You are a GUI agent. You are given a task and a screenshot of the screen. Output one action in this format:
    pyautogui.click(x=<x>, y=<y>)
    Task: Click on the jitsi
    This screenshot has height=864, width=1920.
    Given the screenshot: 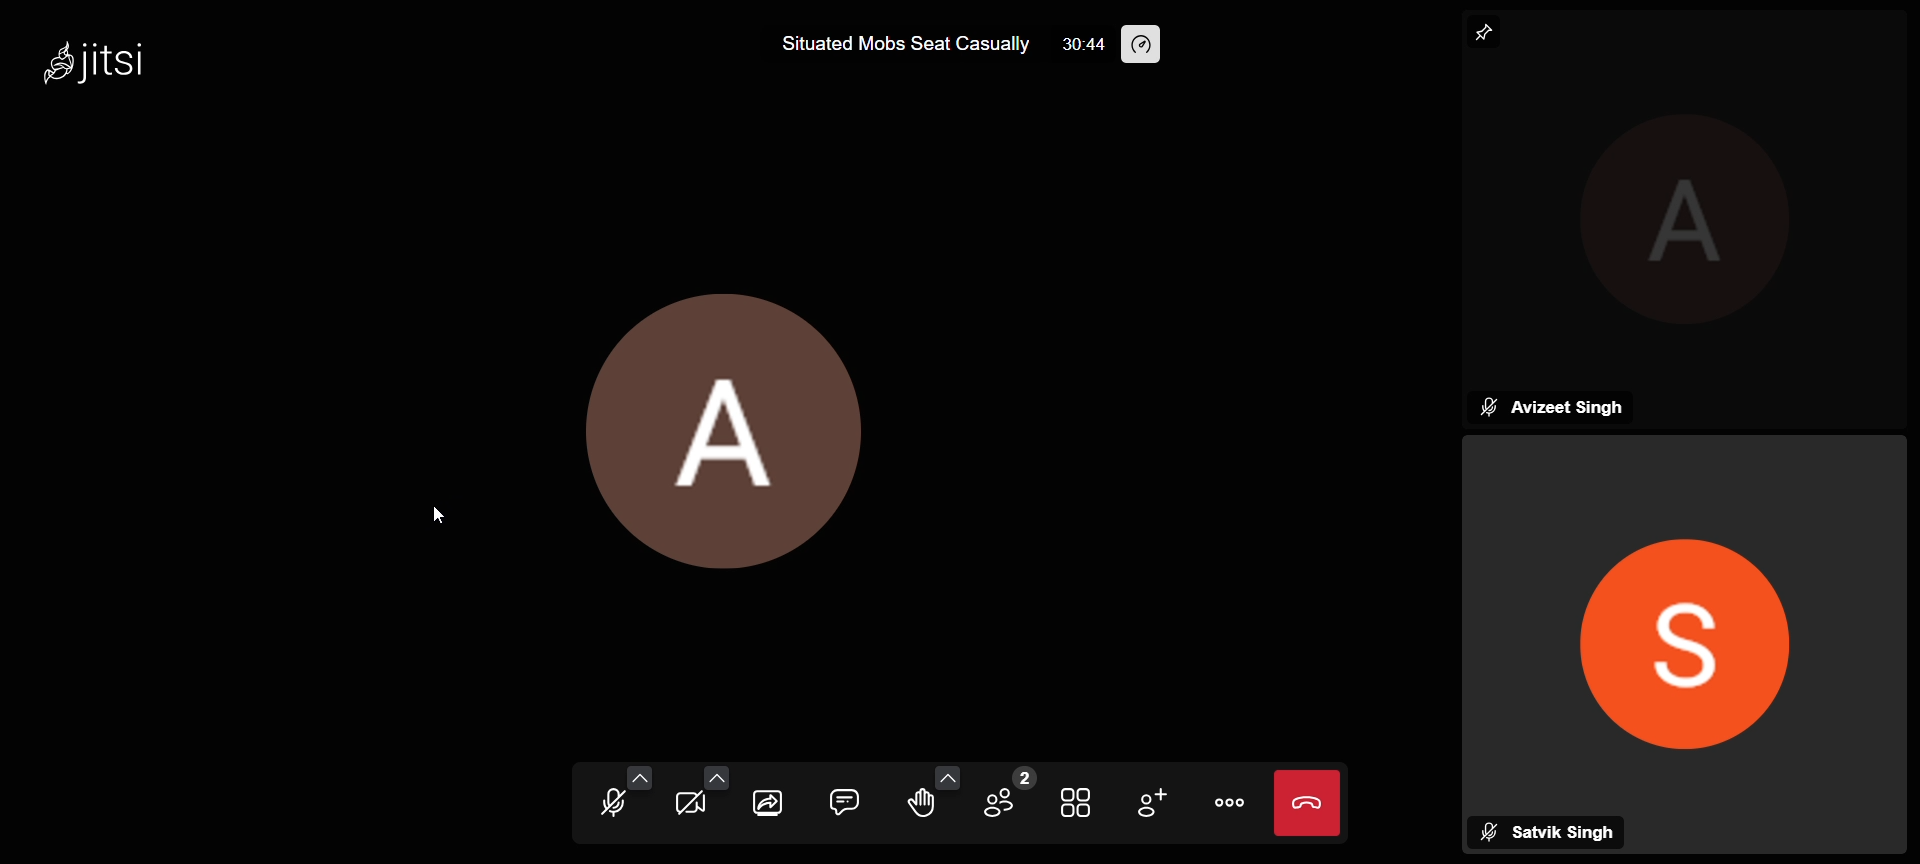 What is the action you would take?
    pyautogui.click(x=128, y=65)
    